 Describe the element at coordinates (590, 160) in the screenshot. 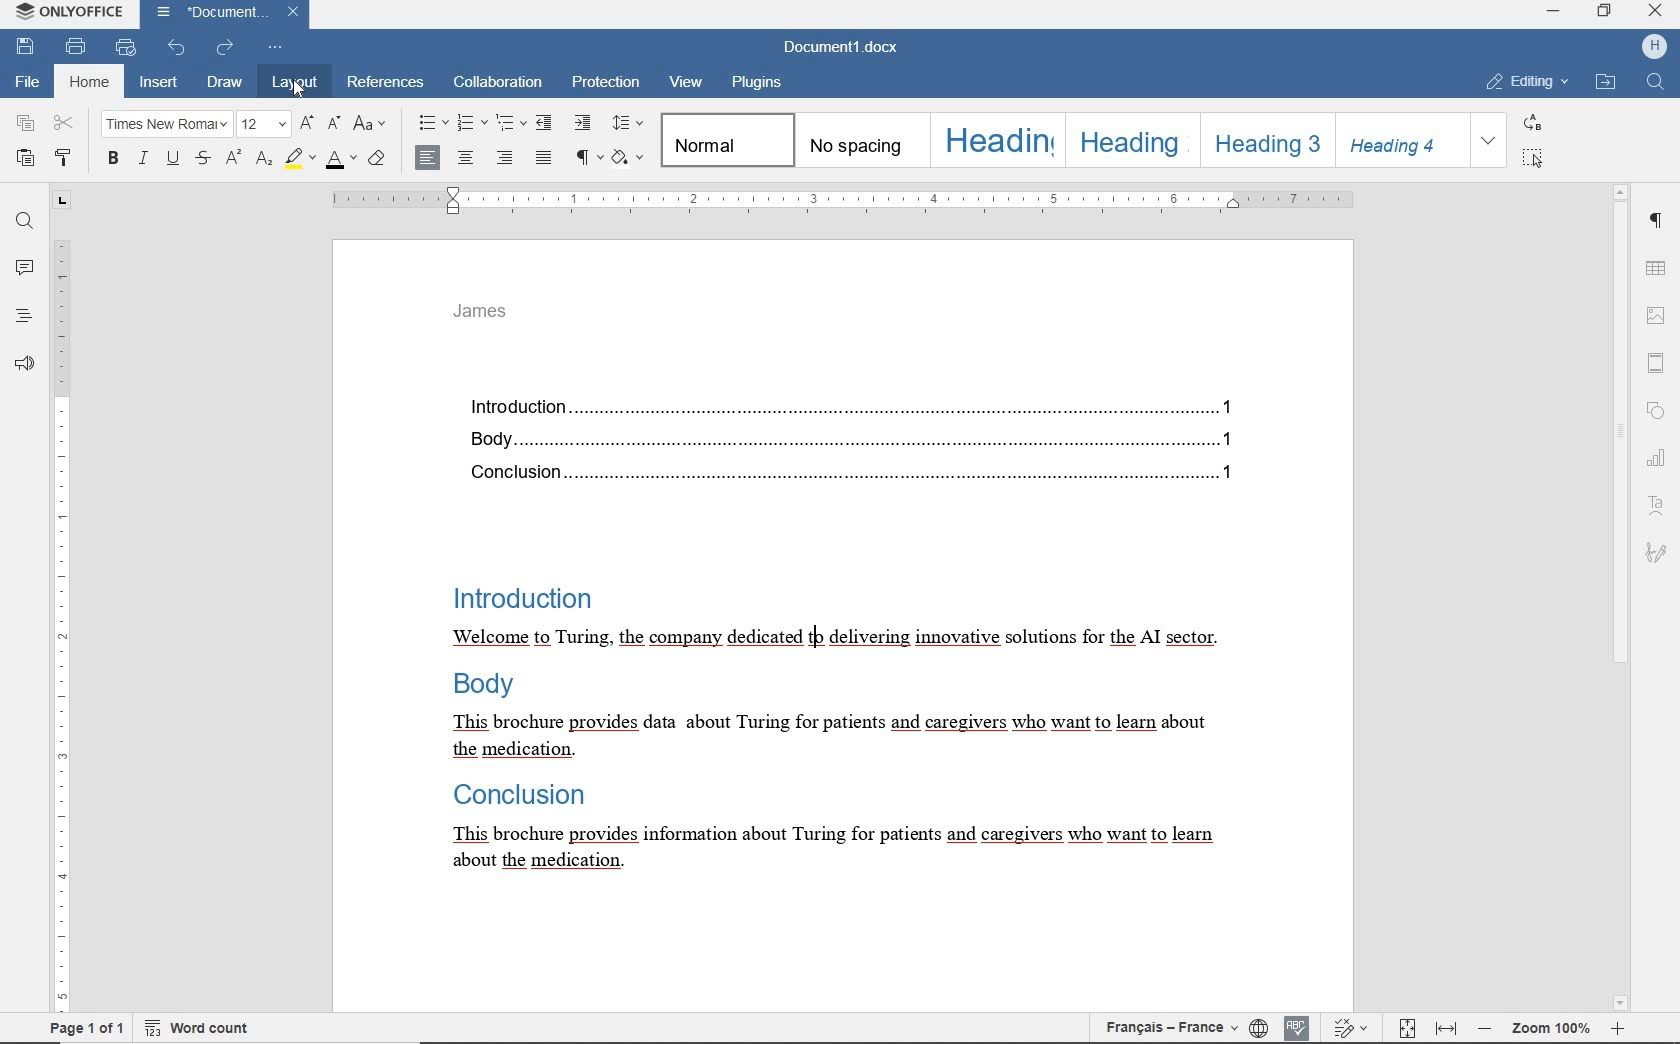

I see `nonprinting characters` at that location.